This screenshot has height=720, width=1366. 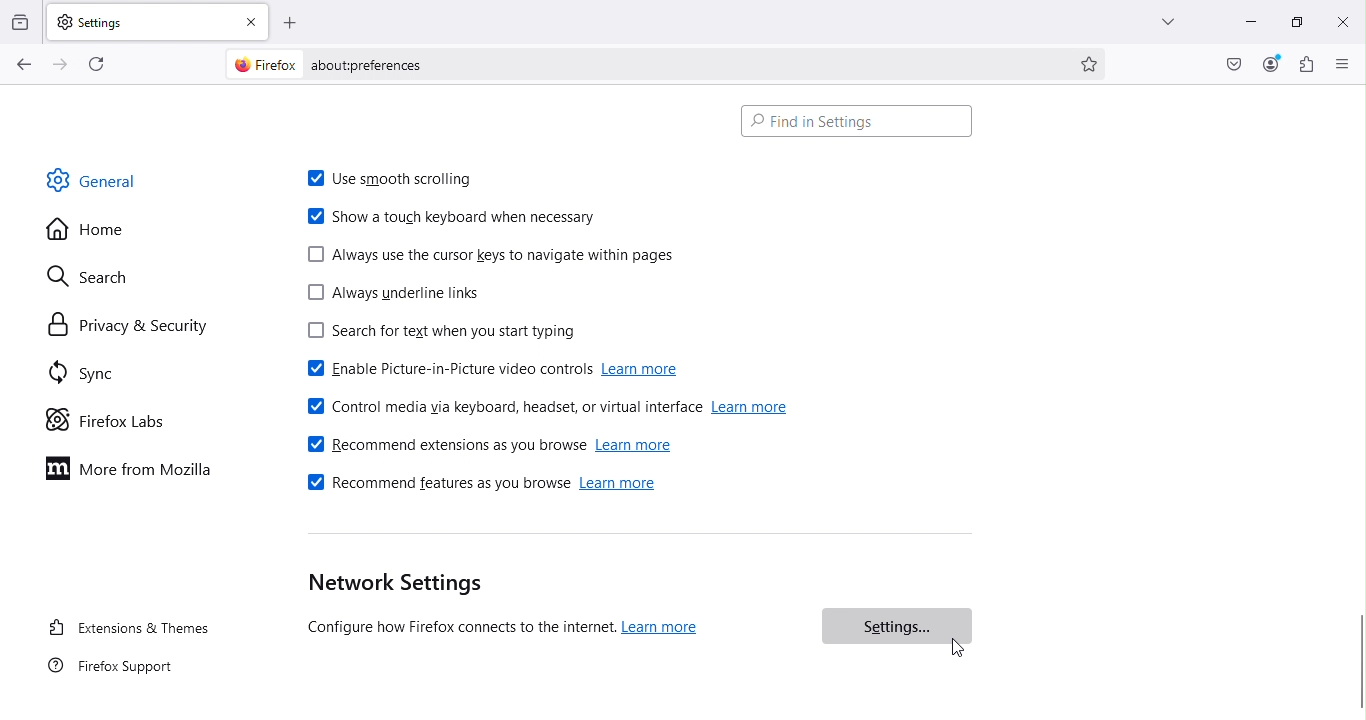 What do you see at coordinates (860, 121) in the screenshot?
I see `Search bar` at bounding box center [860, 121].